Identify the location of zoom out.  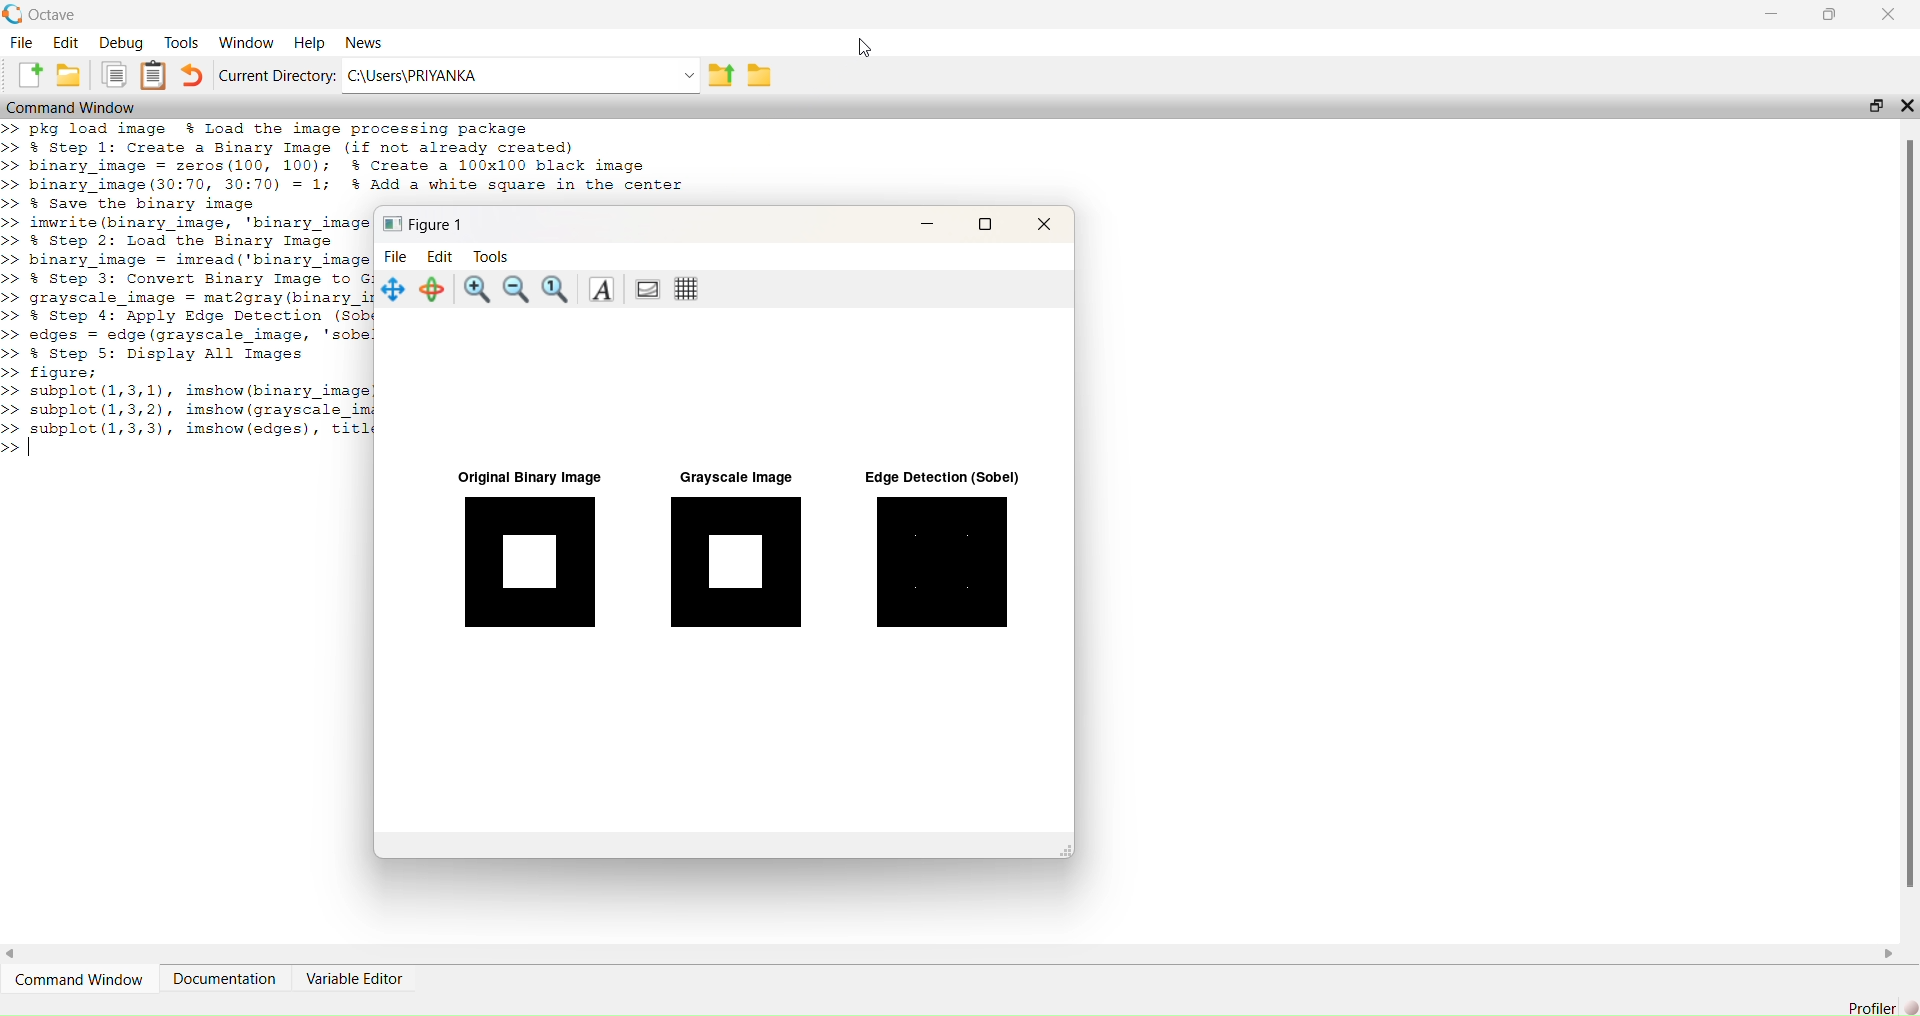
(516, 289).